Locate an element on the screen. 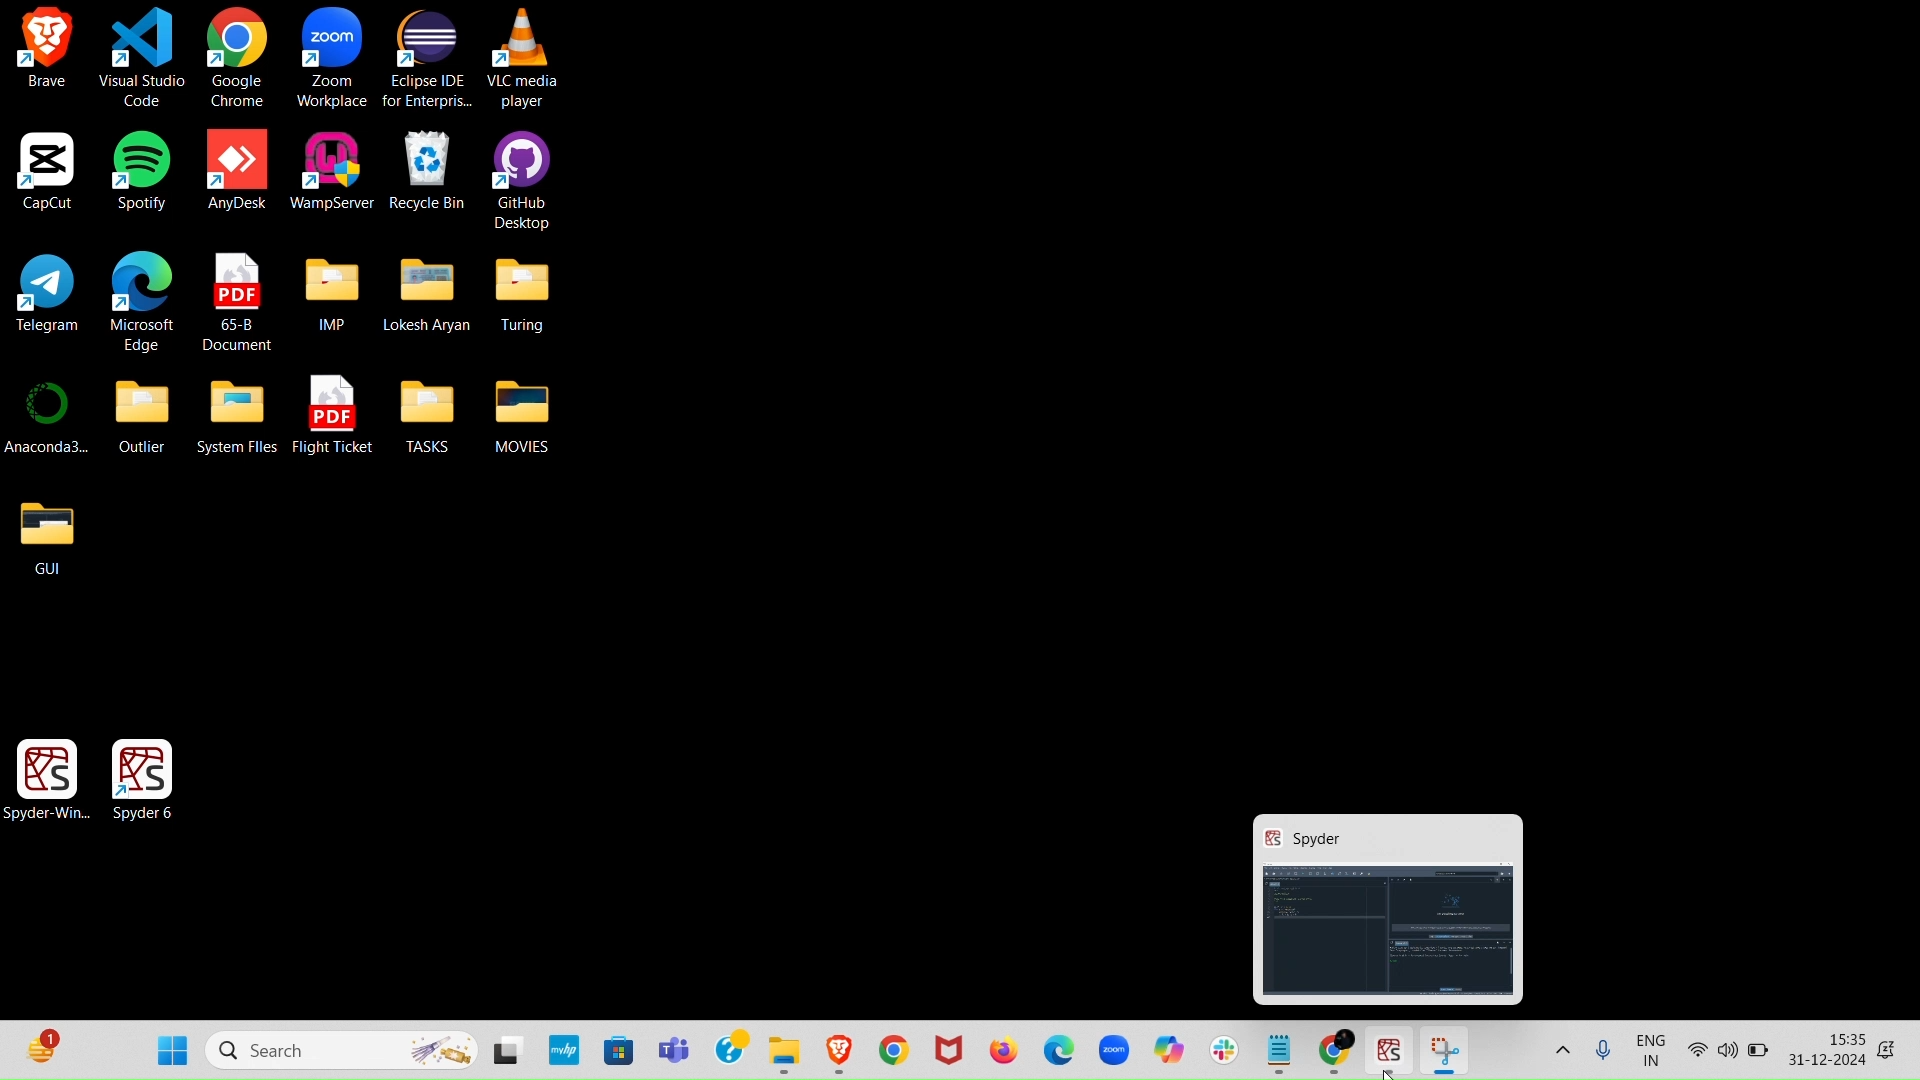 The height and width of the screenshot is (1080, 1920). Google chrome is located at coordinates (238, 59).